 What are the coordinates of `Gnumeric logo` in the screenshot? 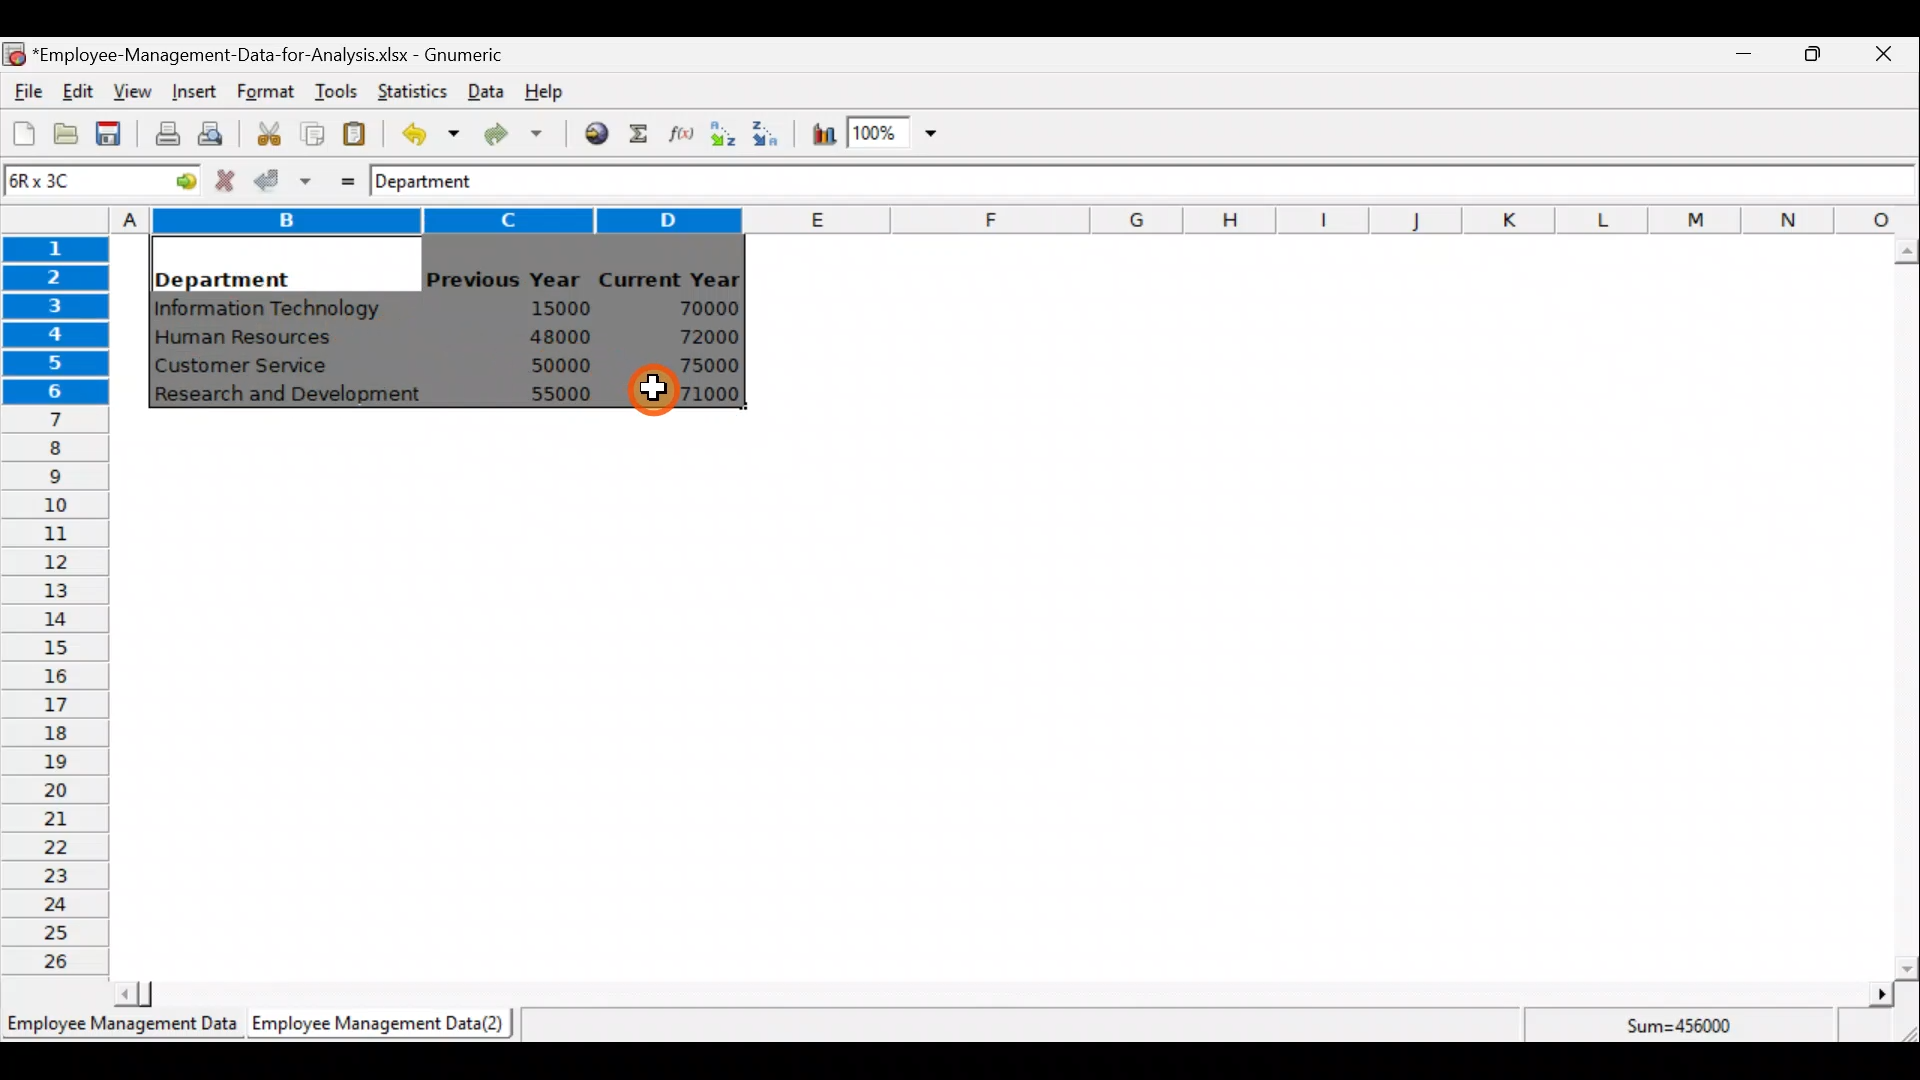 It's located at (14, 56).